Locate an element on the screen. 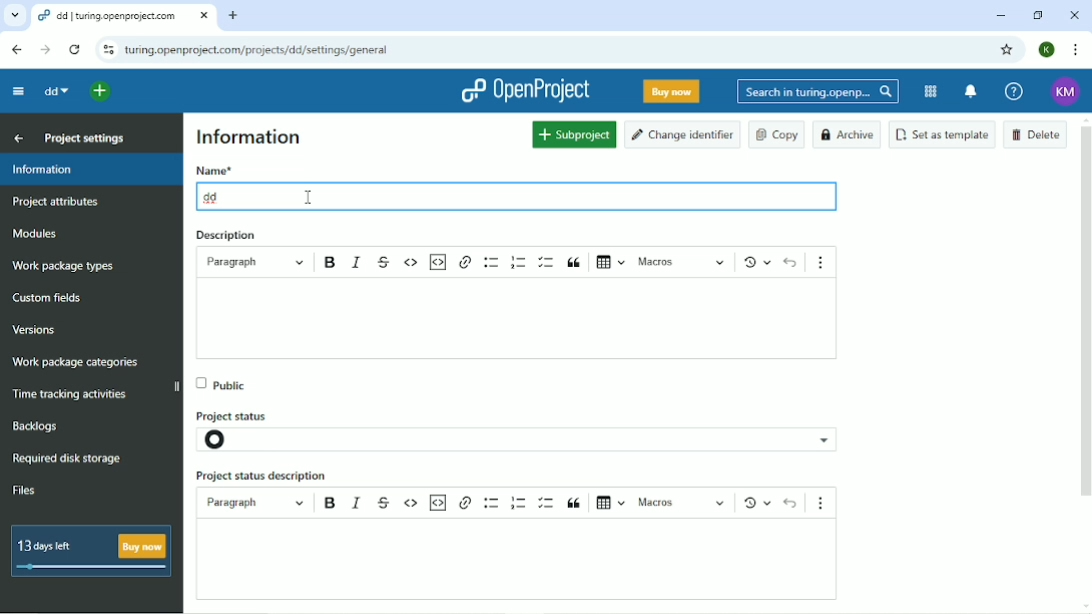 Image resolution: width=1092 pixels, height=614 pixels. Buy now is located at coordinates (672, 92).